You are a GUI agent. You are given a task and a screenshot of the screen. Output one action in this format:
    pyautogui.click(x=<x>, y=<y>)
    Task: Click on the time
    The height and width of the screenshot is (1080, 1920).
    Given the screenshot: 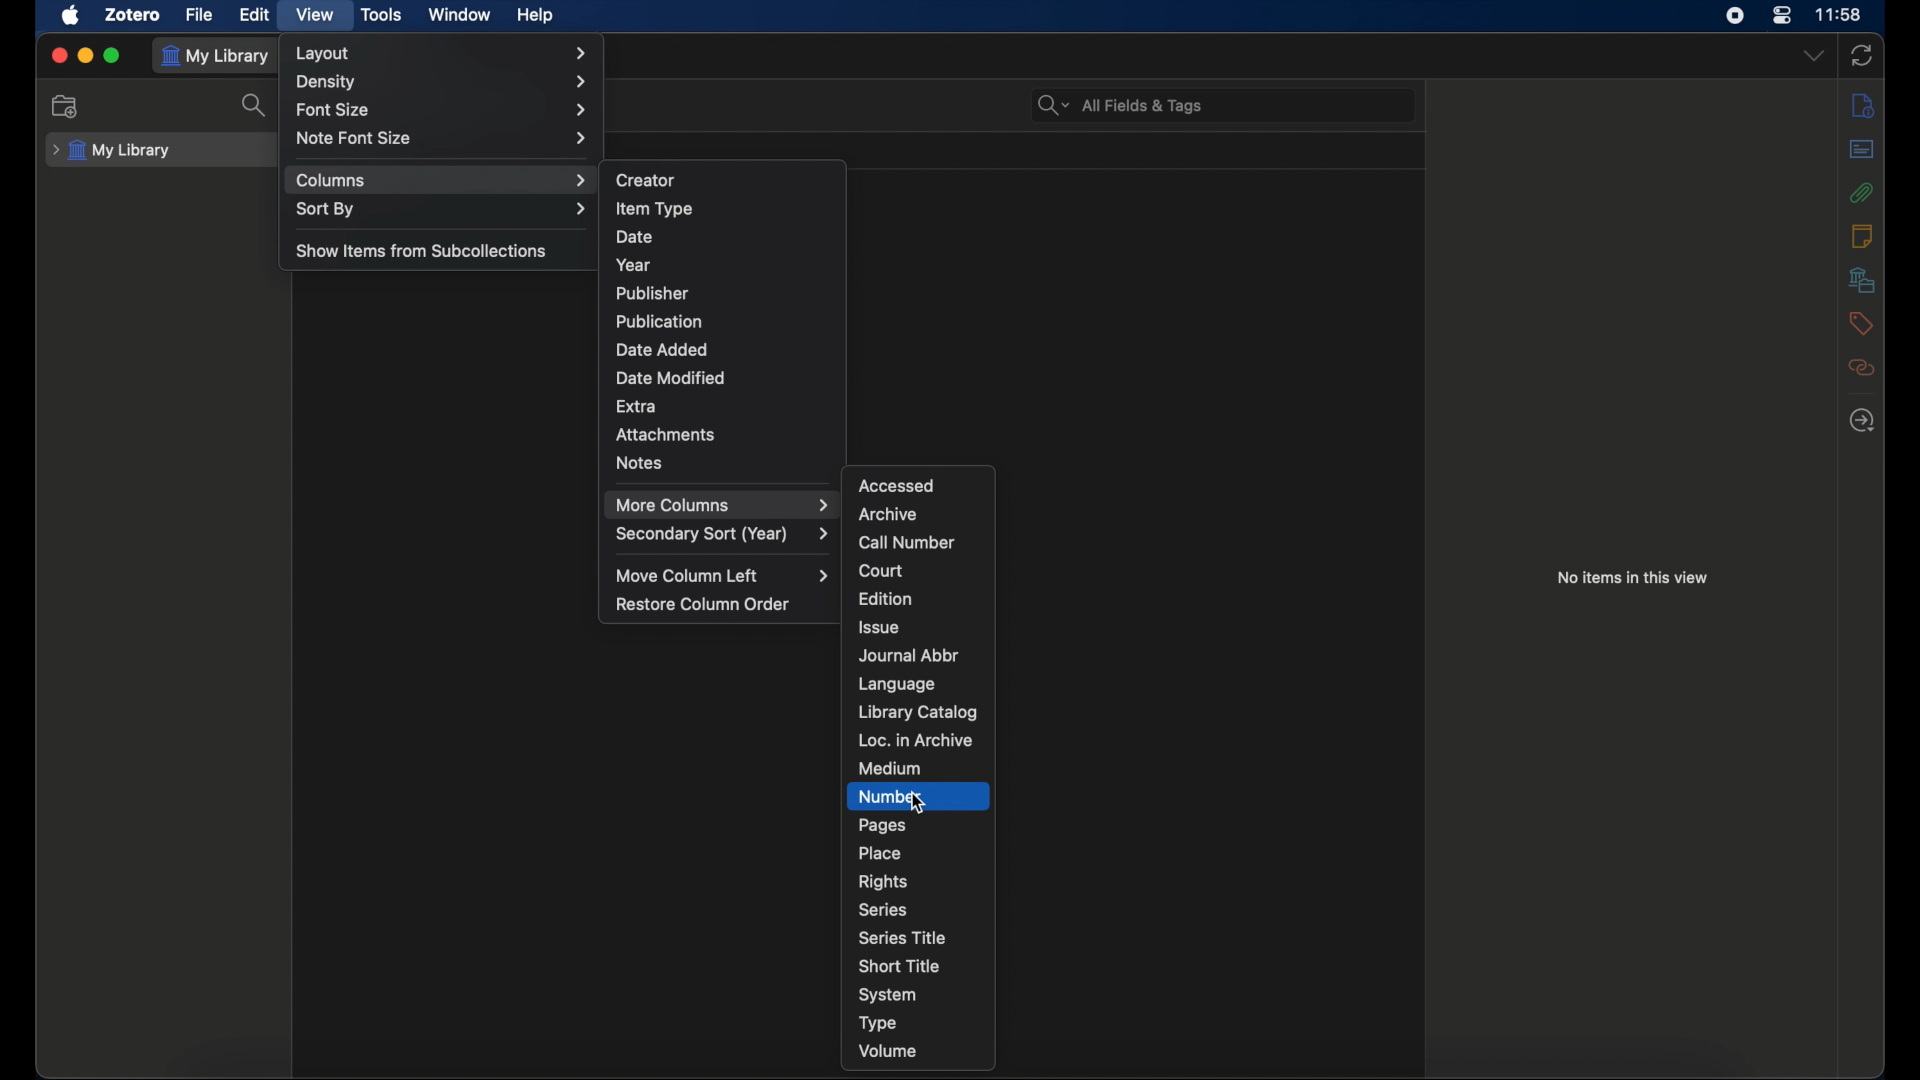 What is the action you would take?
    pyautogui.click(x=1838, y=15)
    